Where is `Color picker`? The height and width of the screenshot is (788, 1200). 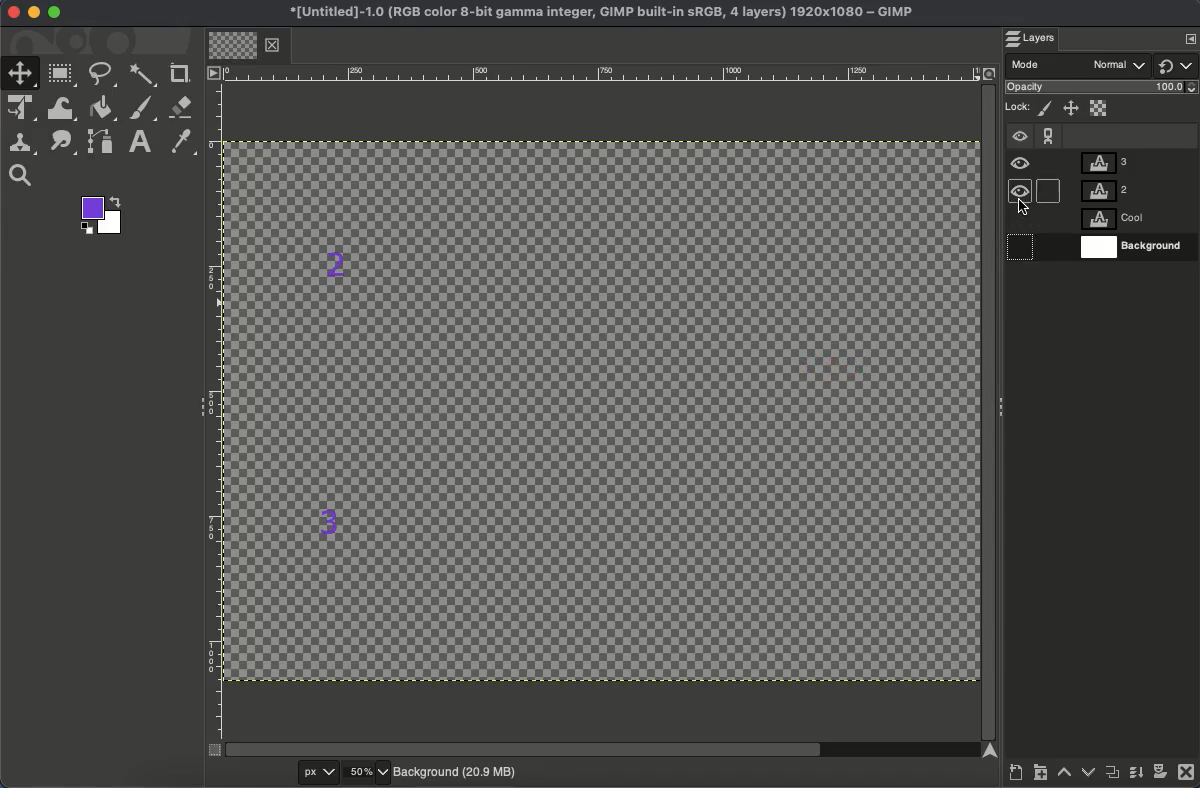
Color picker is located at coordinates (184, 143).